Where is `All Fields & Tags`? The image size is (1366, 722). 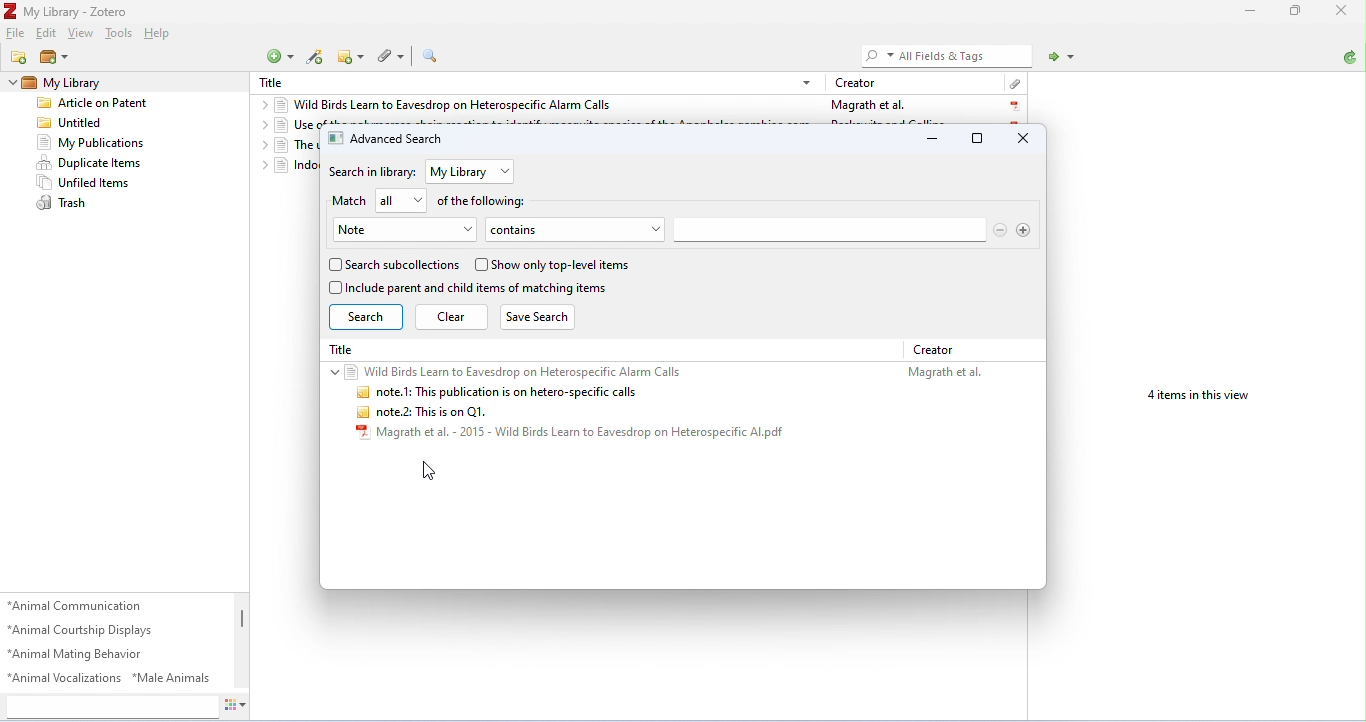 All Fields & Tags is located at coordinates (939, 55).